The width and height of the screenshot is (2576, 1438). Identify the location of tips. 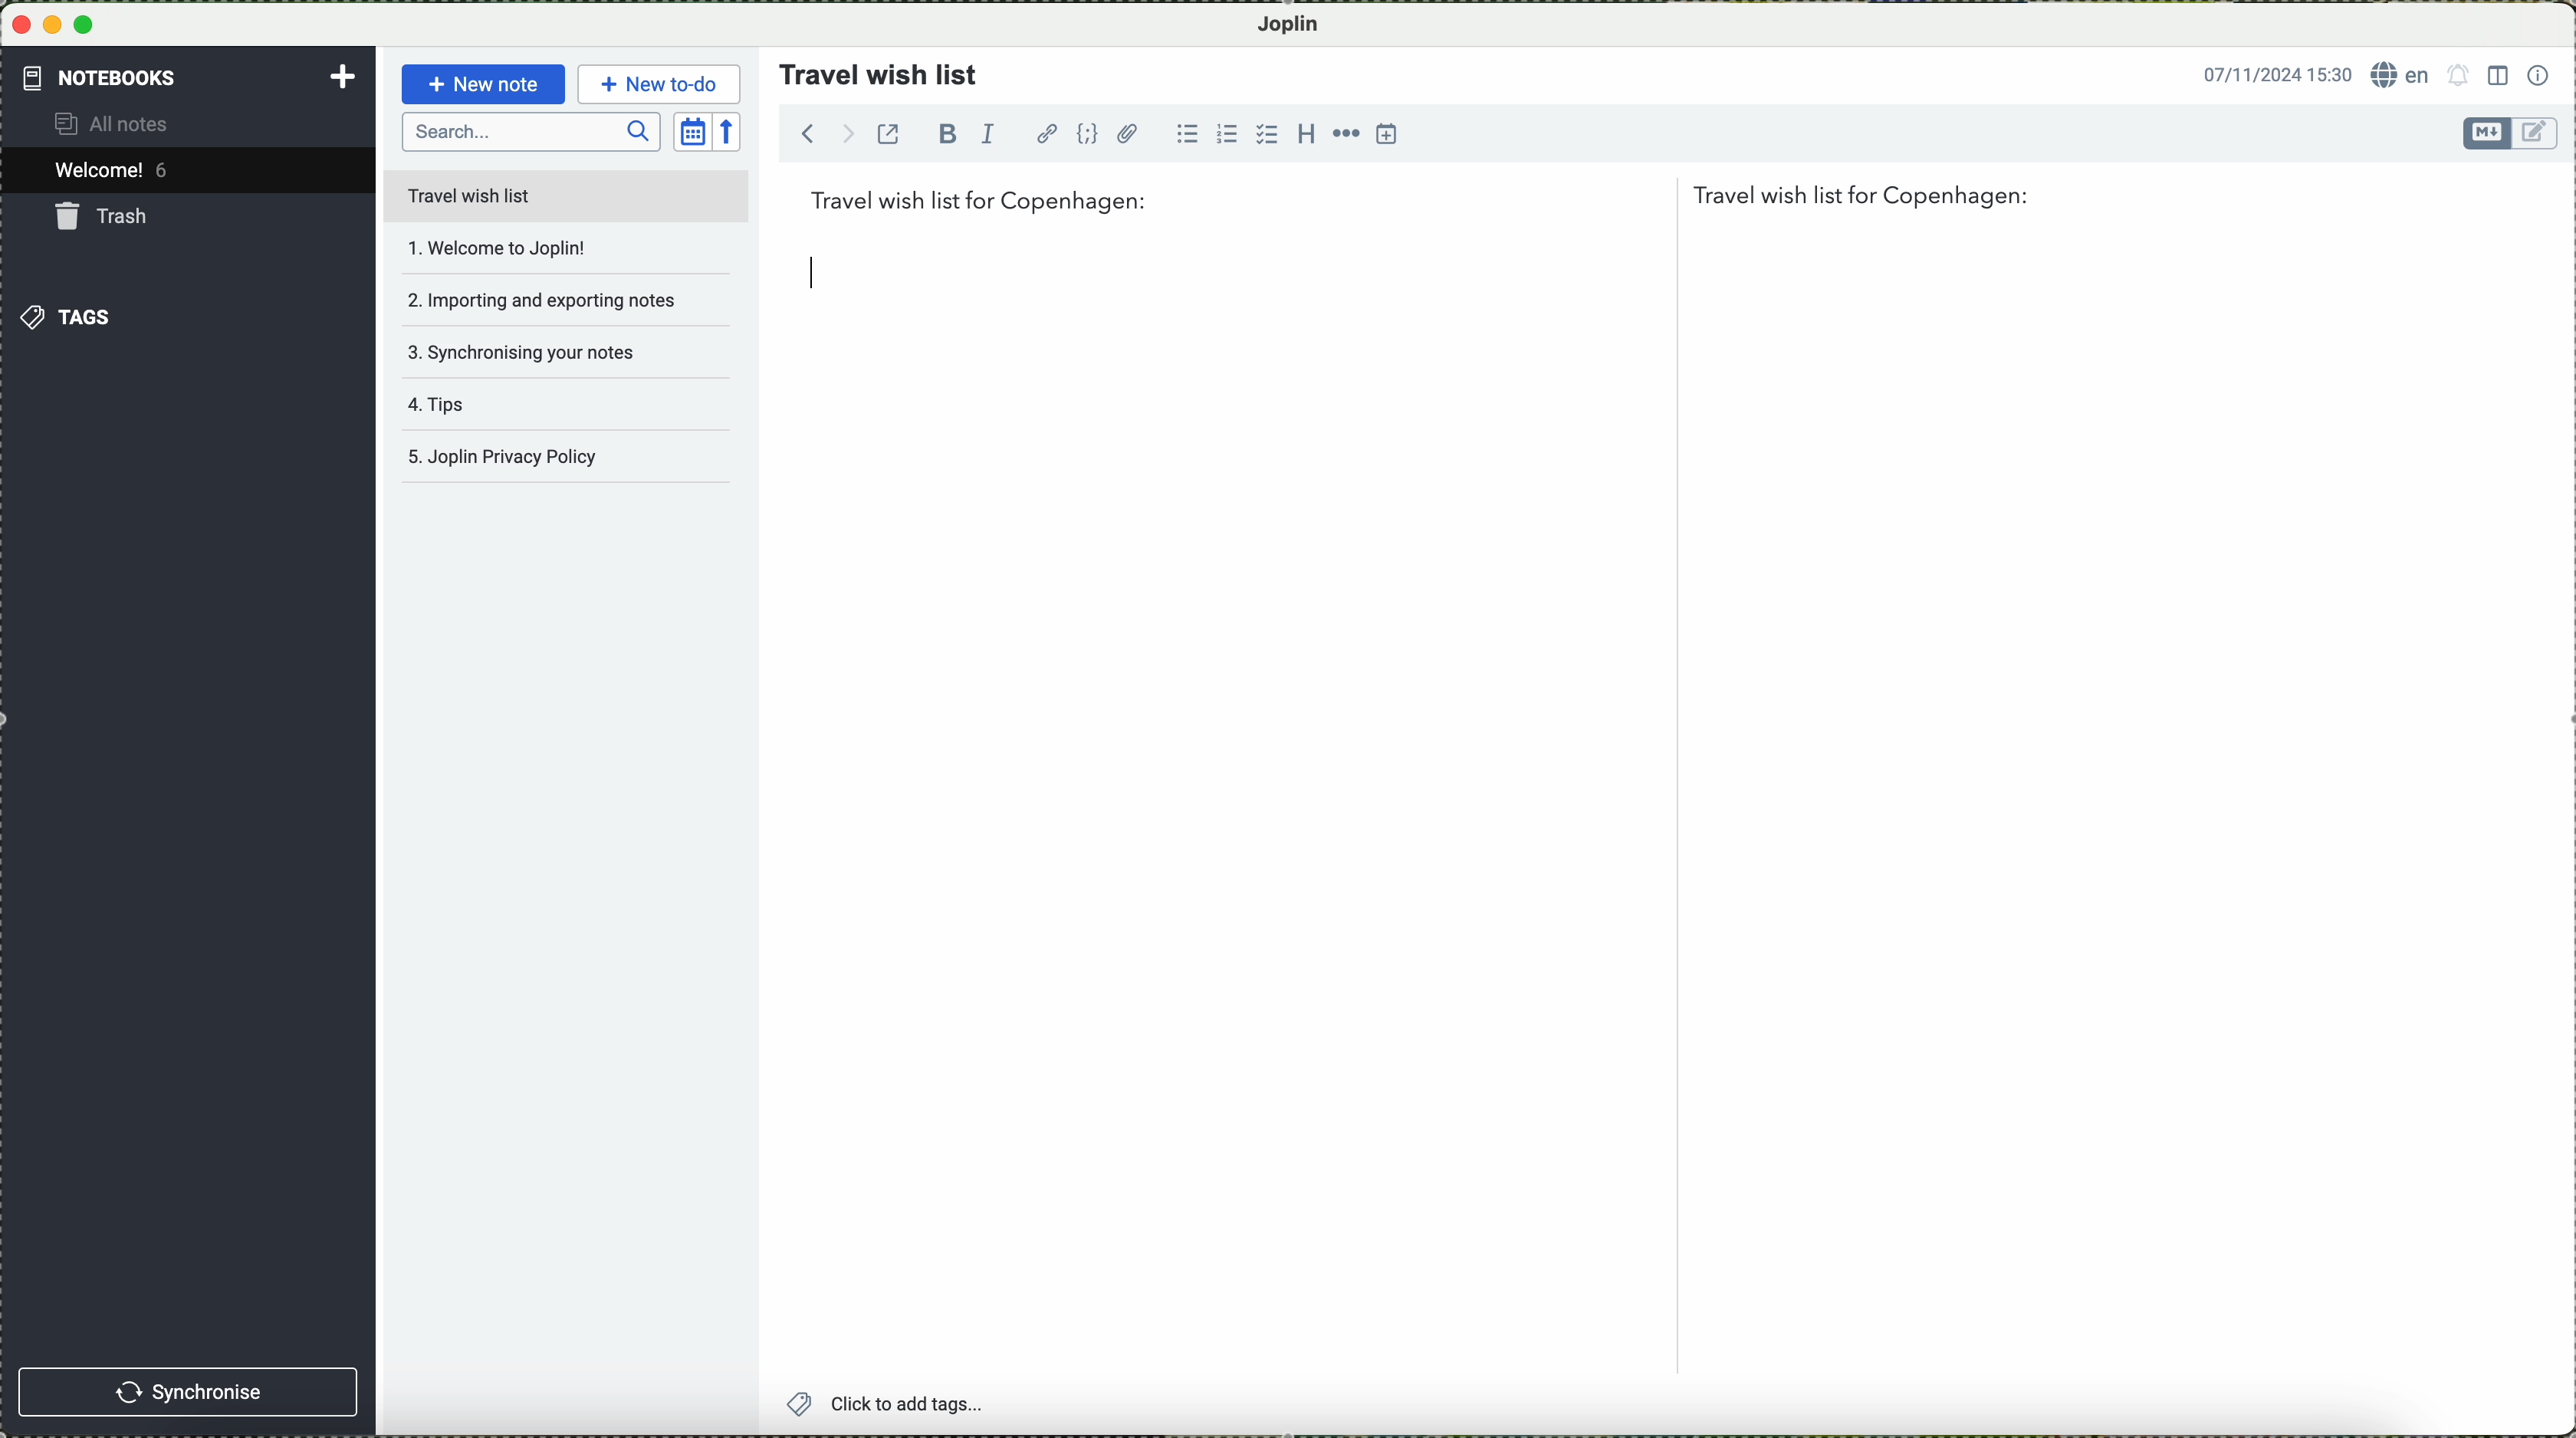
(528, 412).